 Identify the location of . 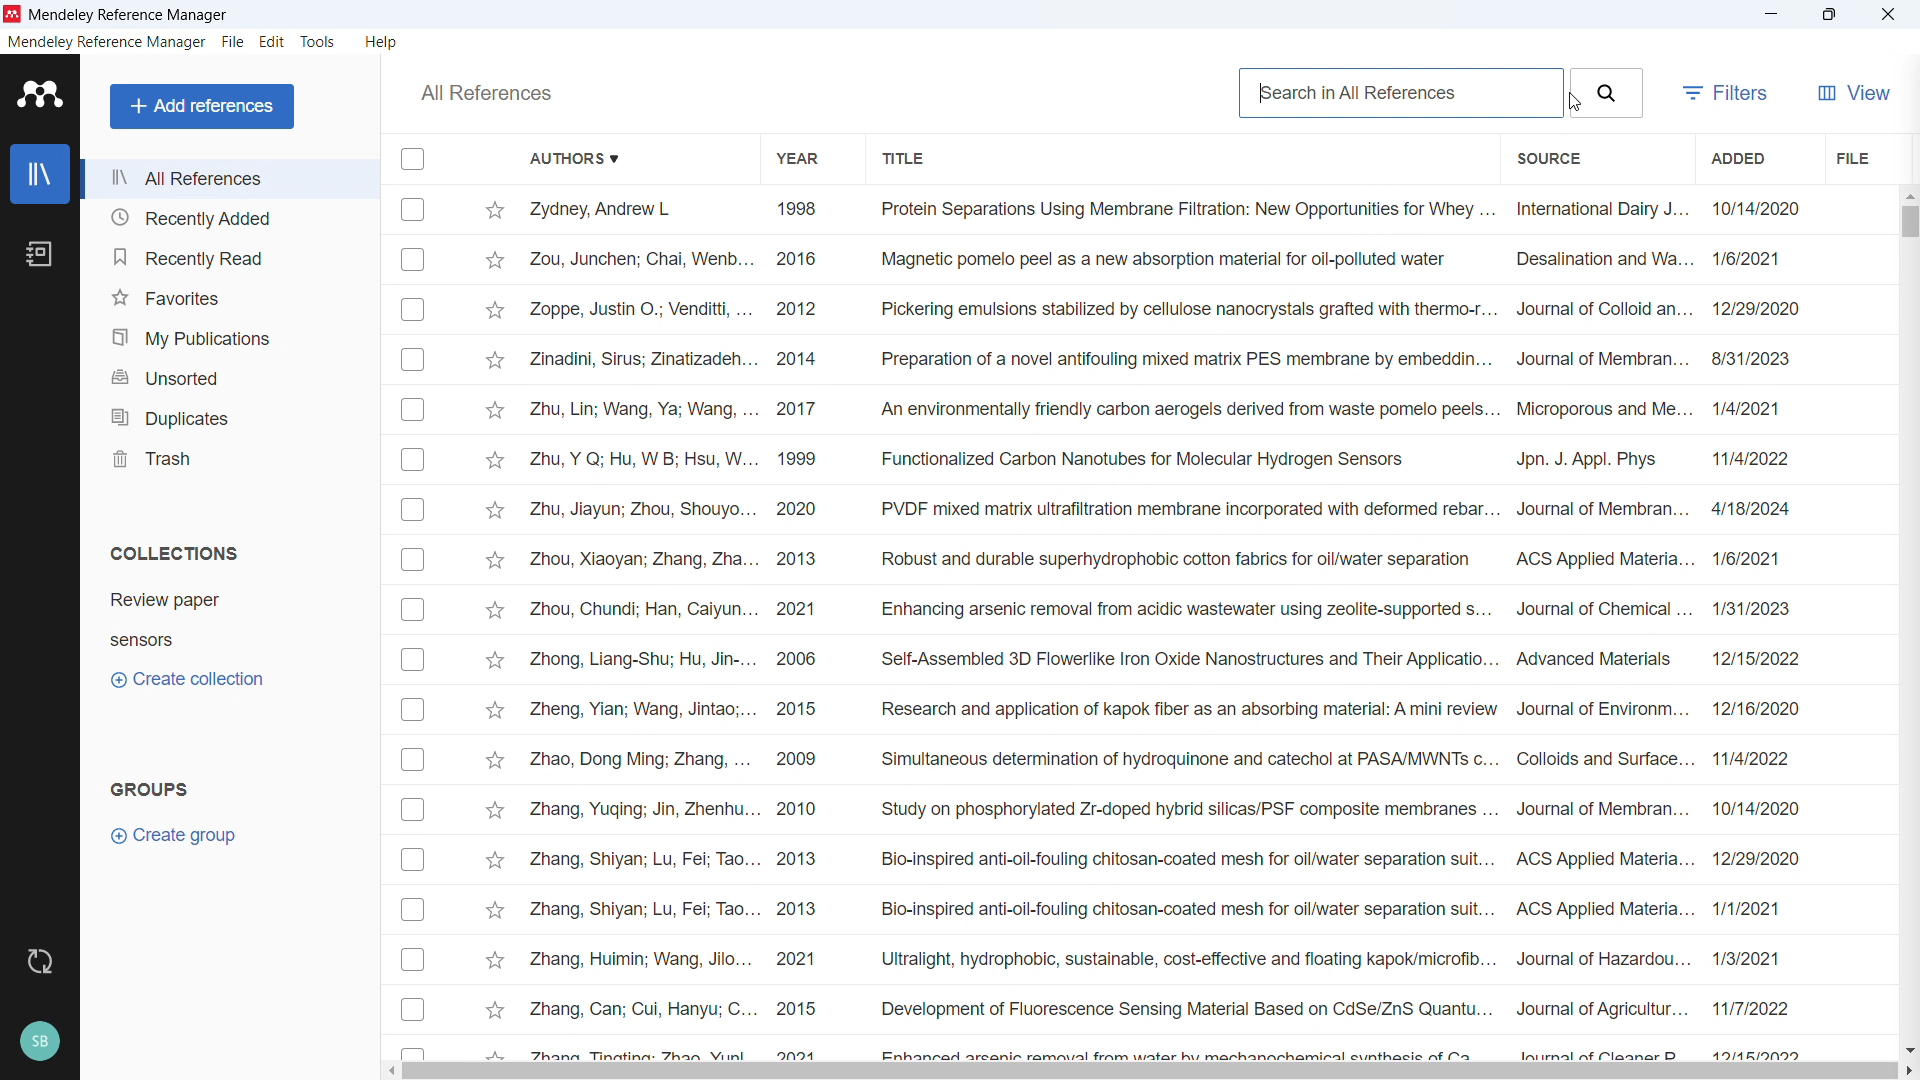
(486, 93).